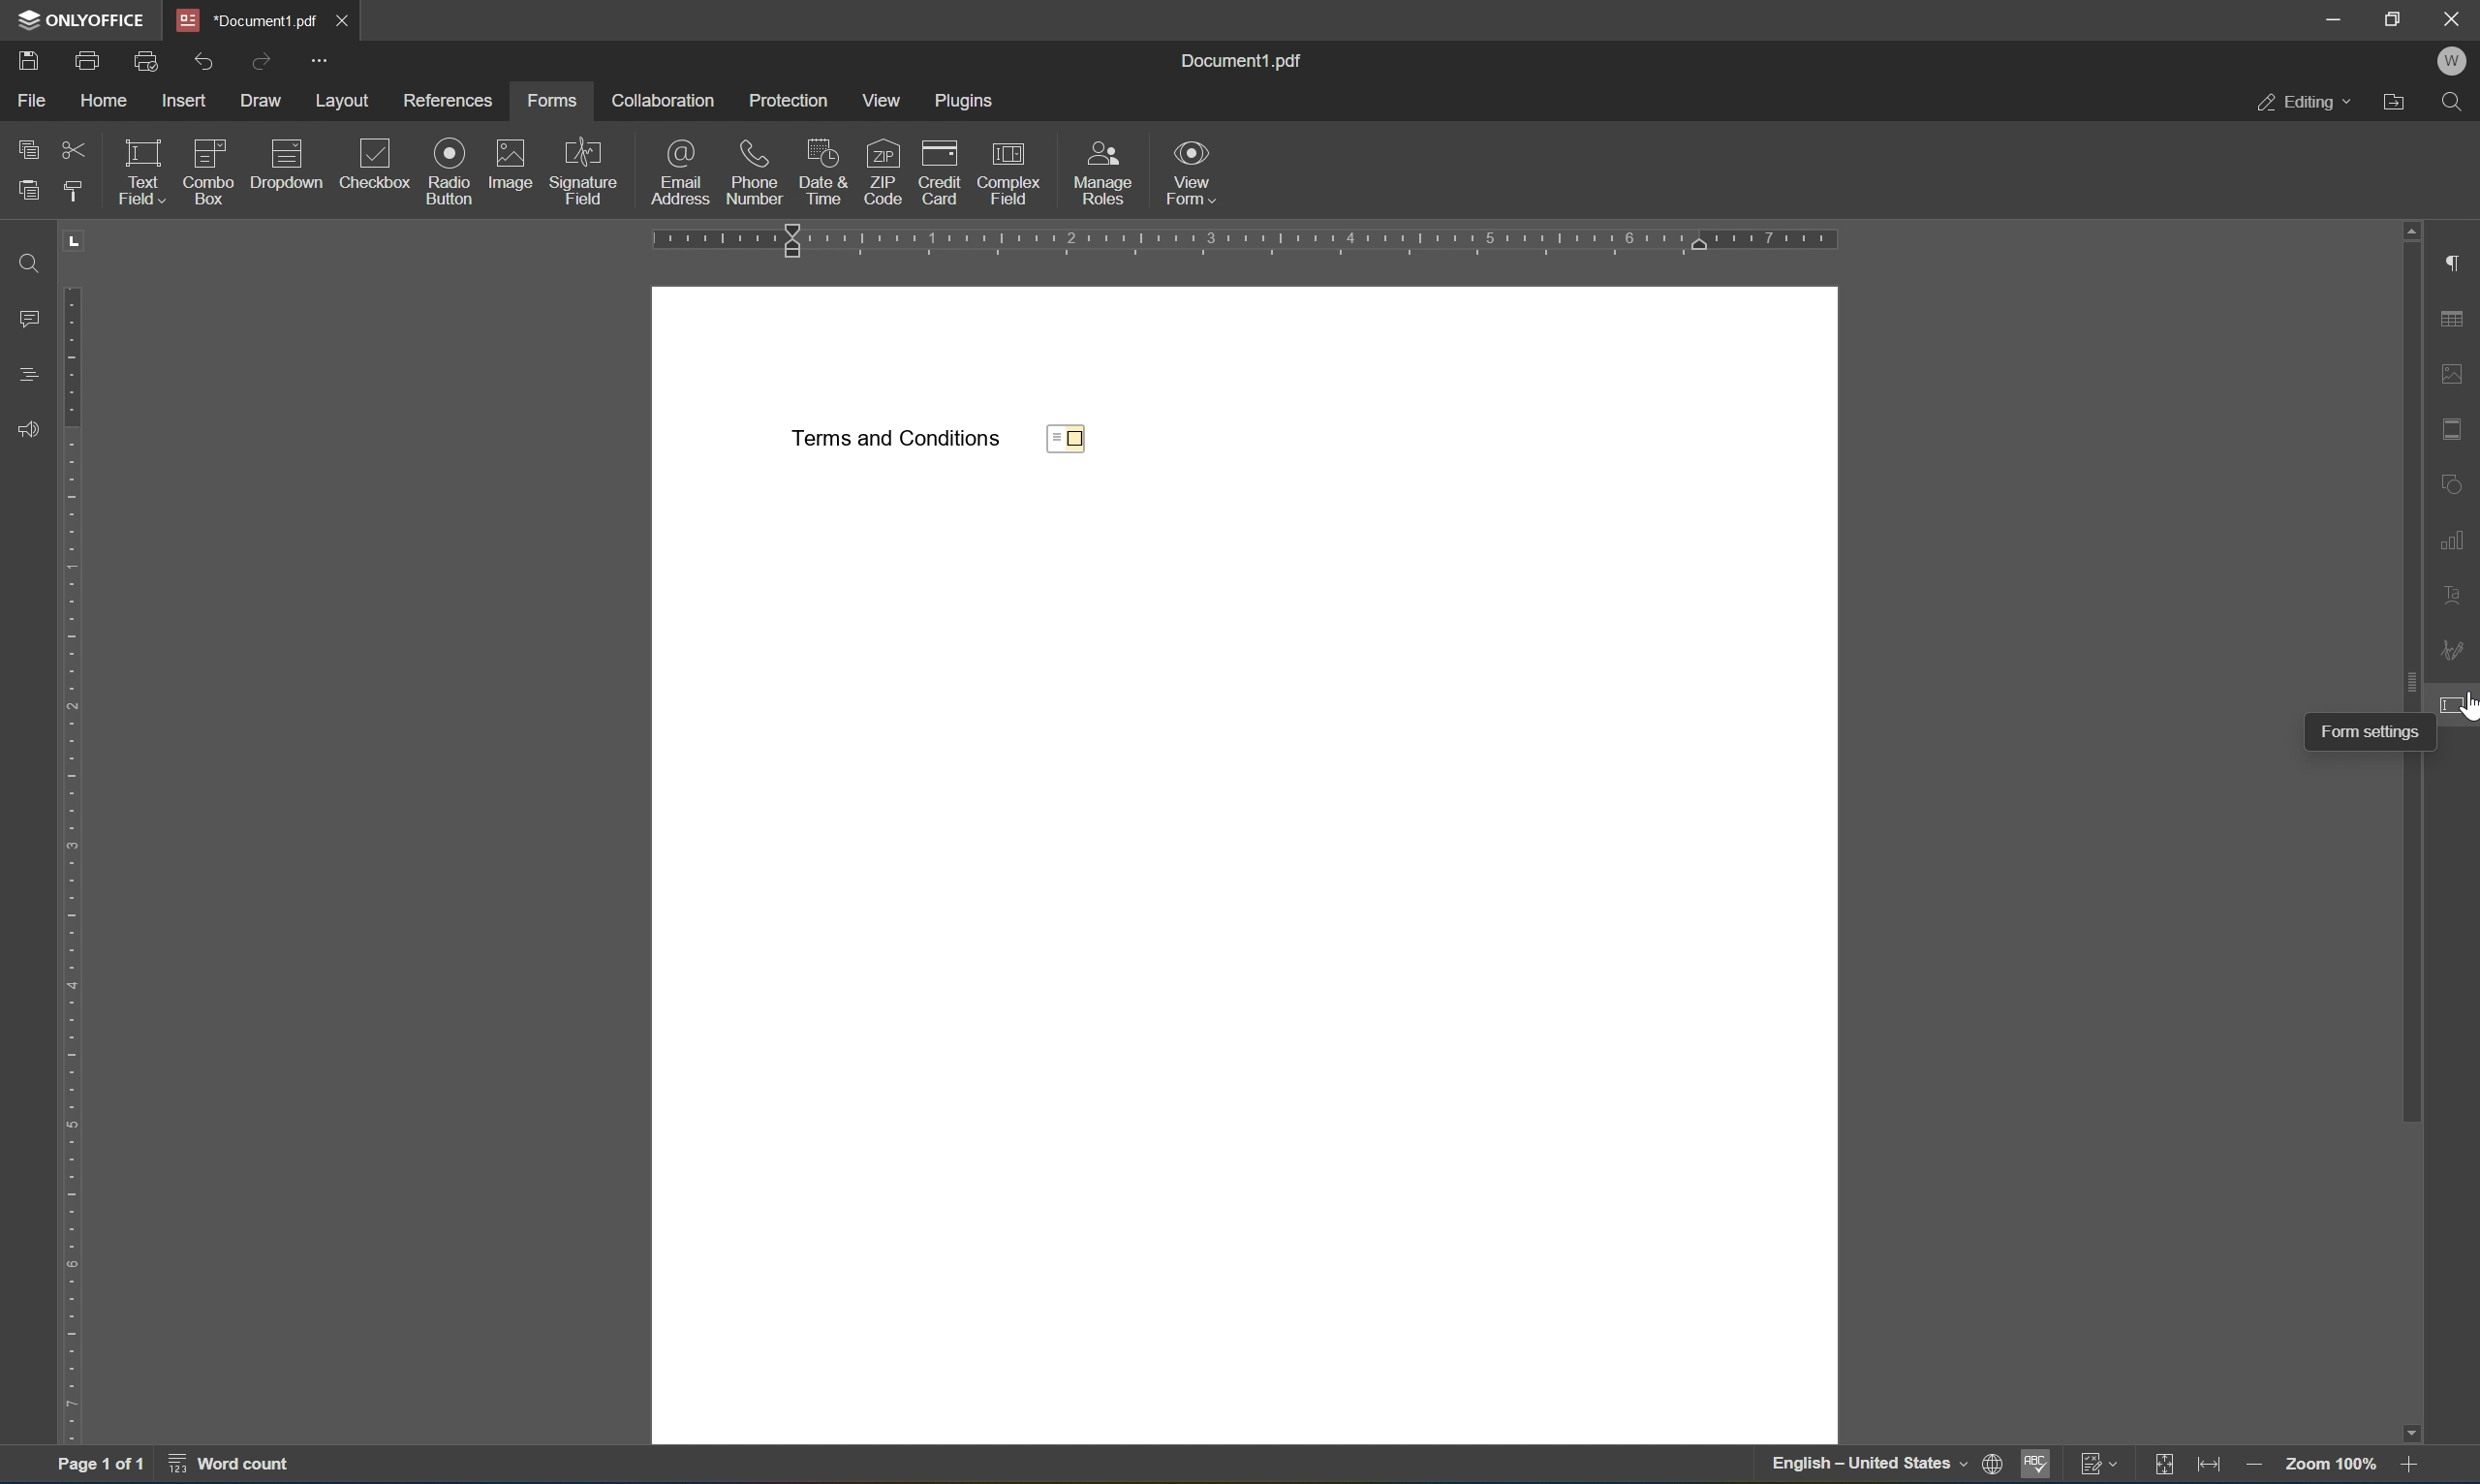  What do you see at coordinates (261, 63) in the screenshot?
I see `redo` at bounding box center [261, 63].